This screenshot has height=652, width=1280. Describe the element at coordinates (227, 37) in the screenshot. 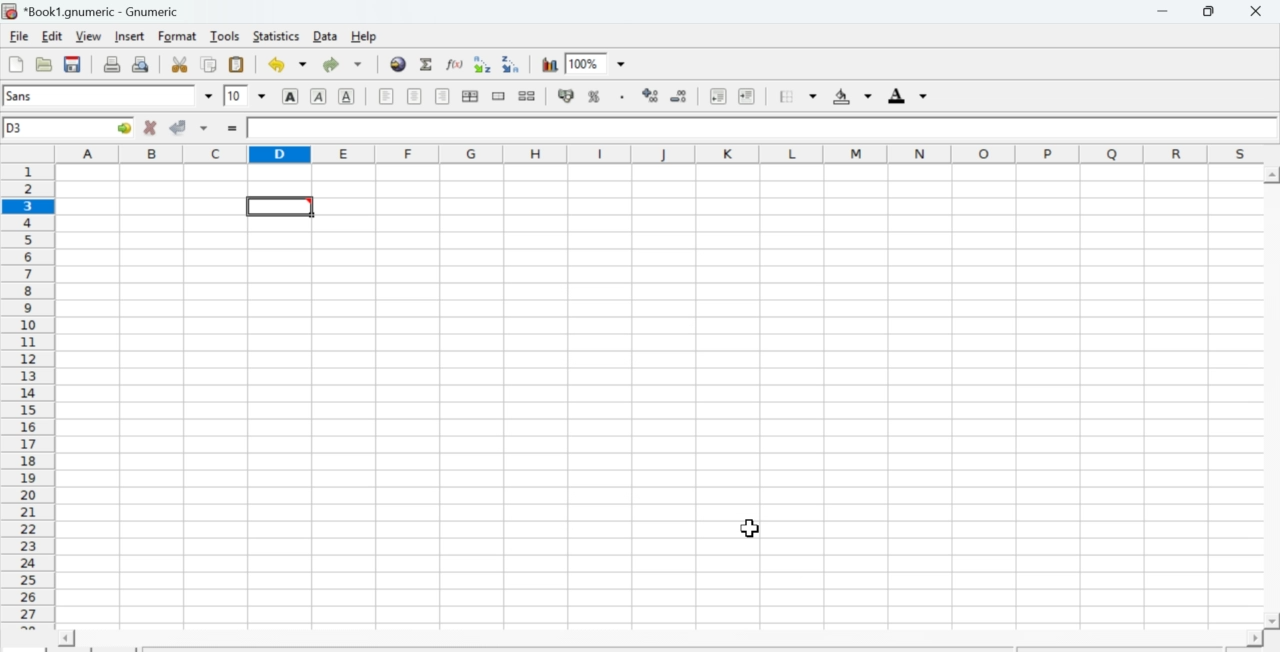

I see `Tools` at that location.